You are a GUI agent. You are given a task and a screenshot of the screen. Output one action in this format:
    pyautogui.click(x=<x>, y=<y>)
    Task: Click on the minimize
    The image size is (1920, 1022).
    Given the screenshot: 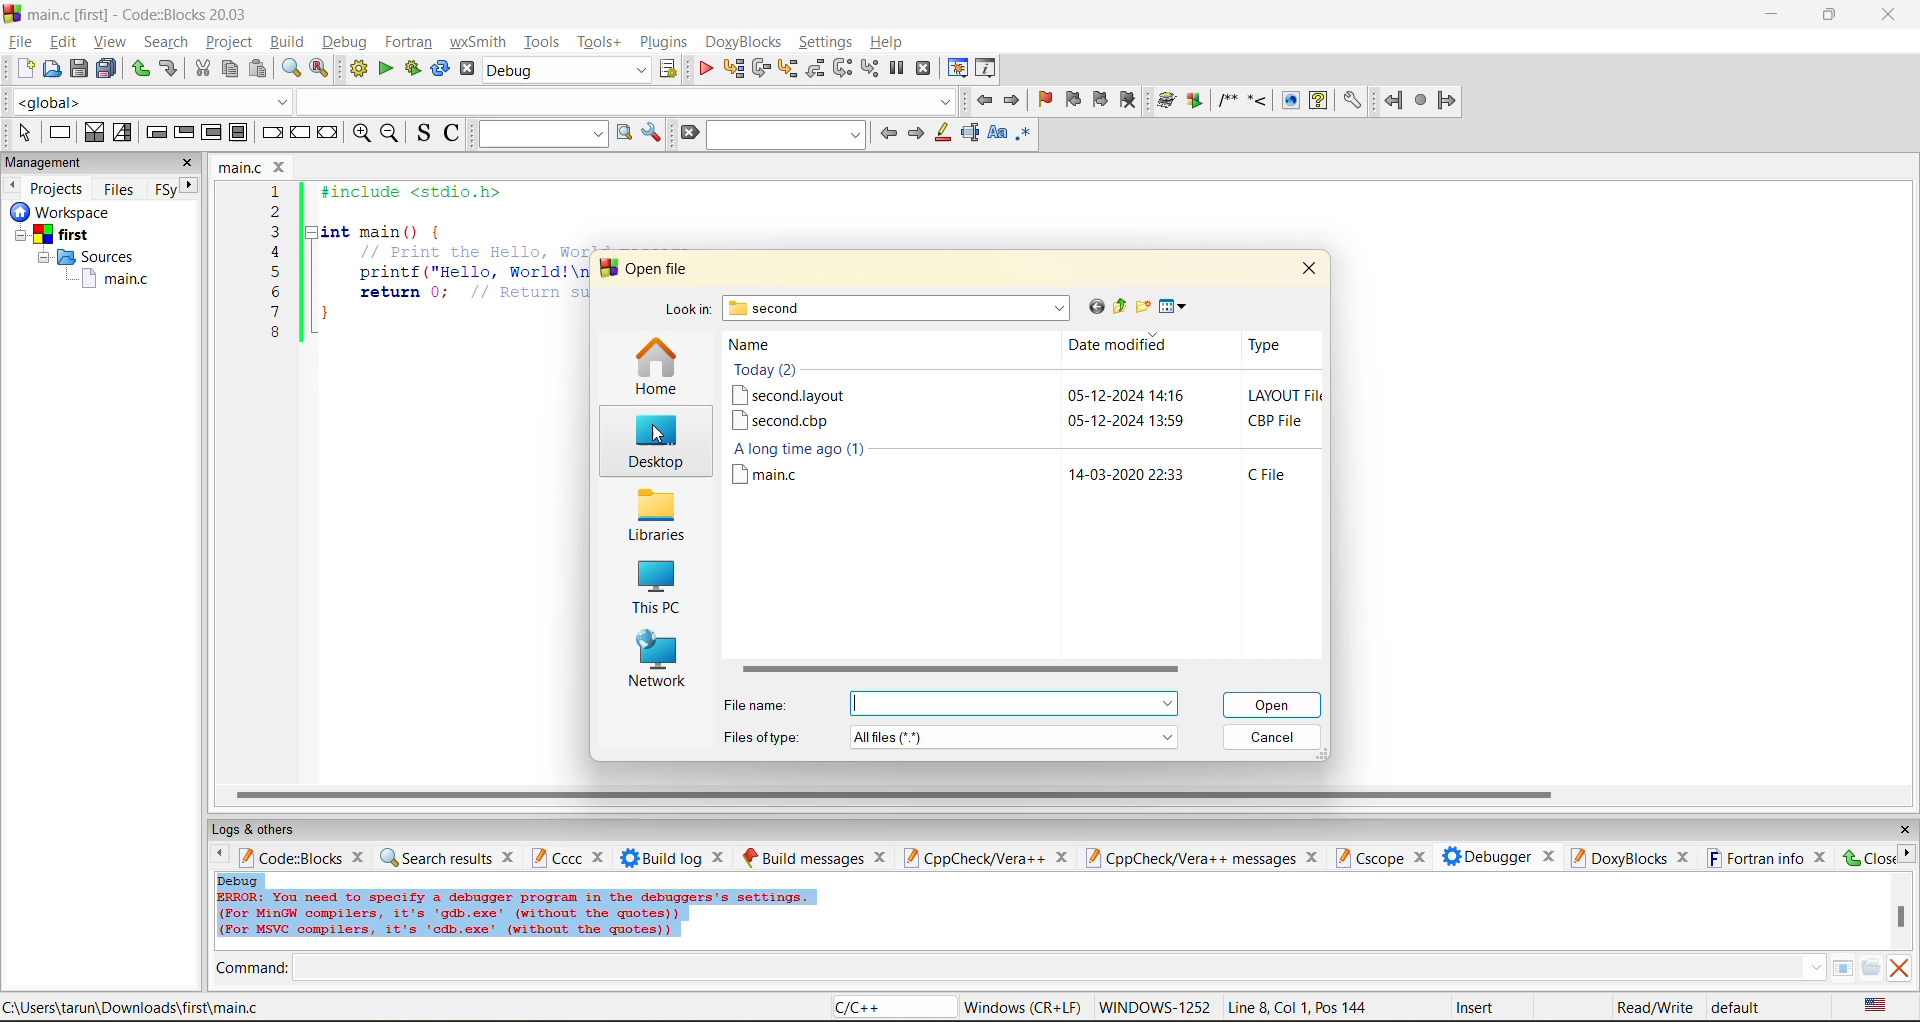 What is the action you would take?
    pyautogui.click(x=1773, y=15)
    